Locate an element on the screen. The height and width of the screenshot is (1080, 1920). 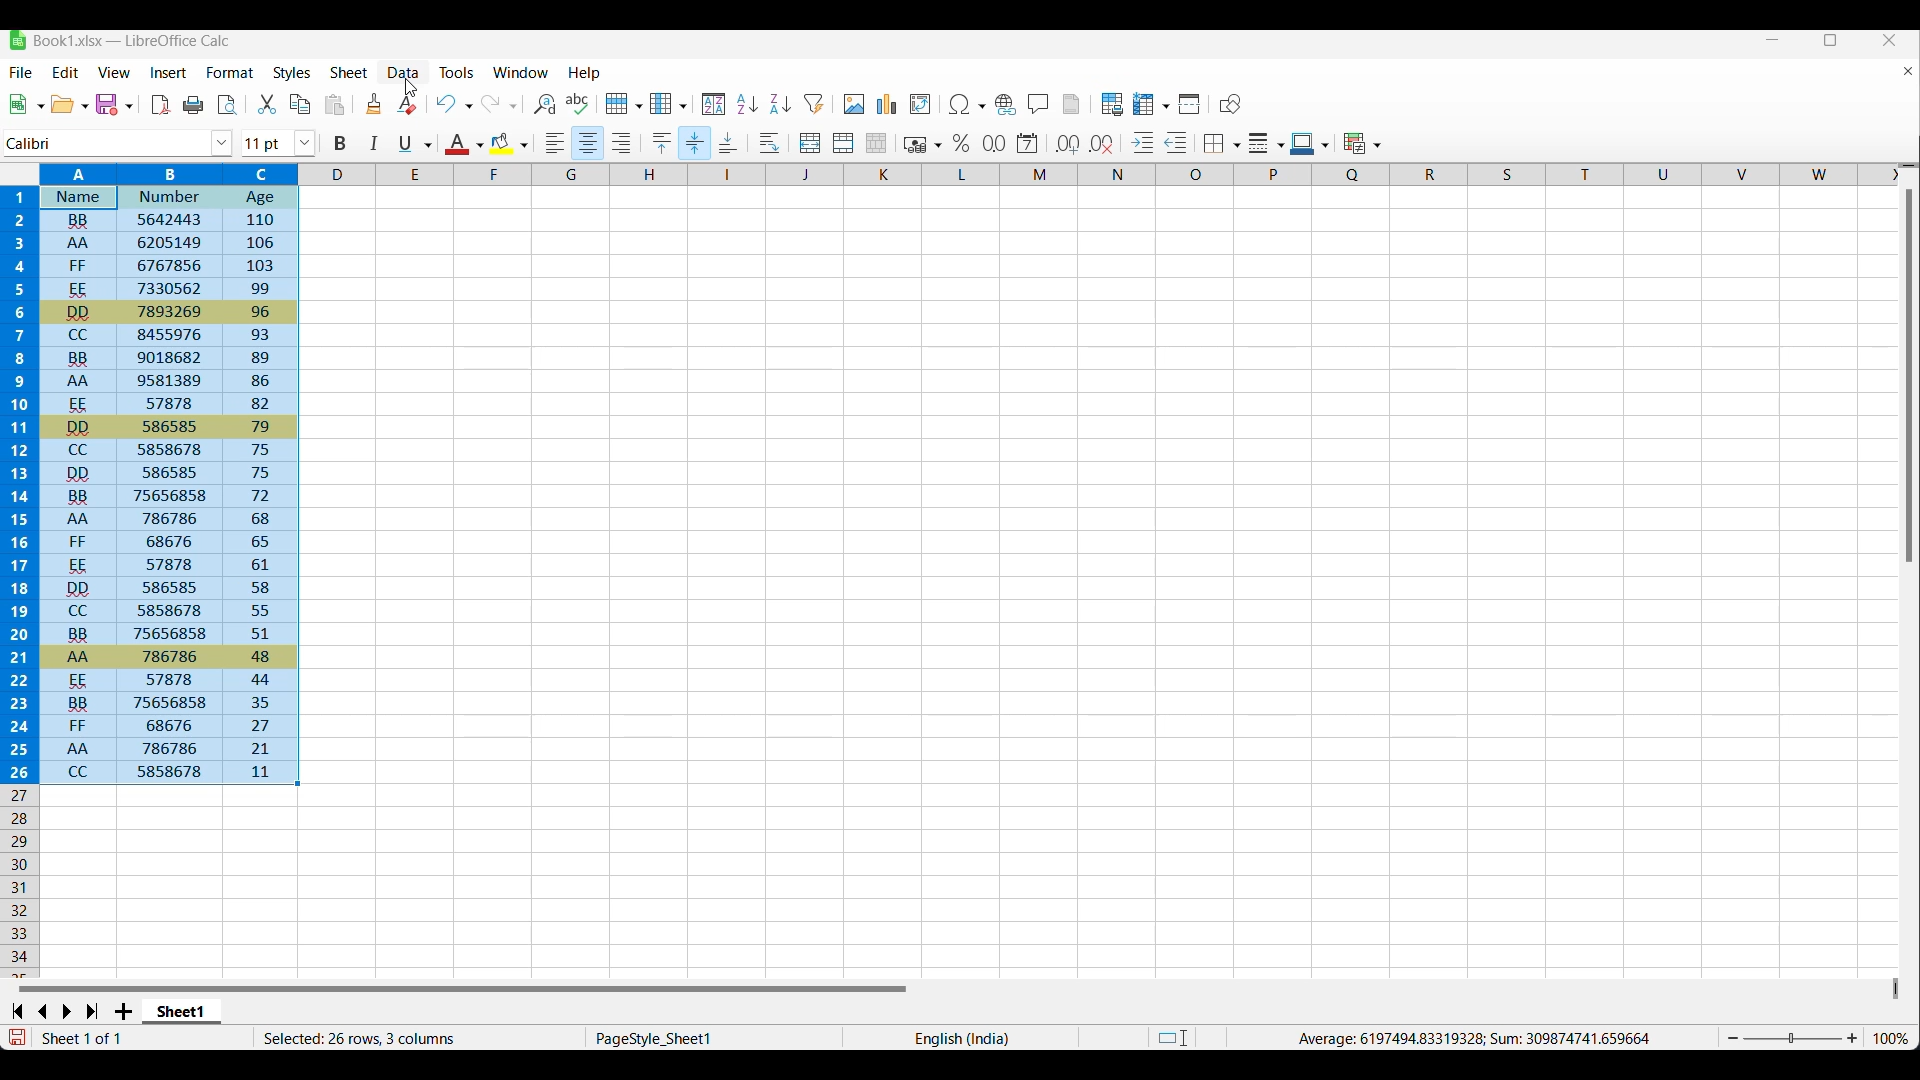
Average and Sum is located at coordinates (1472, 1038).